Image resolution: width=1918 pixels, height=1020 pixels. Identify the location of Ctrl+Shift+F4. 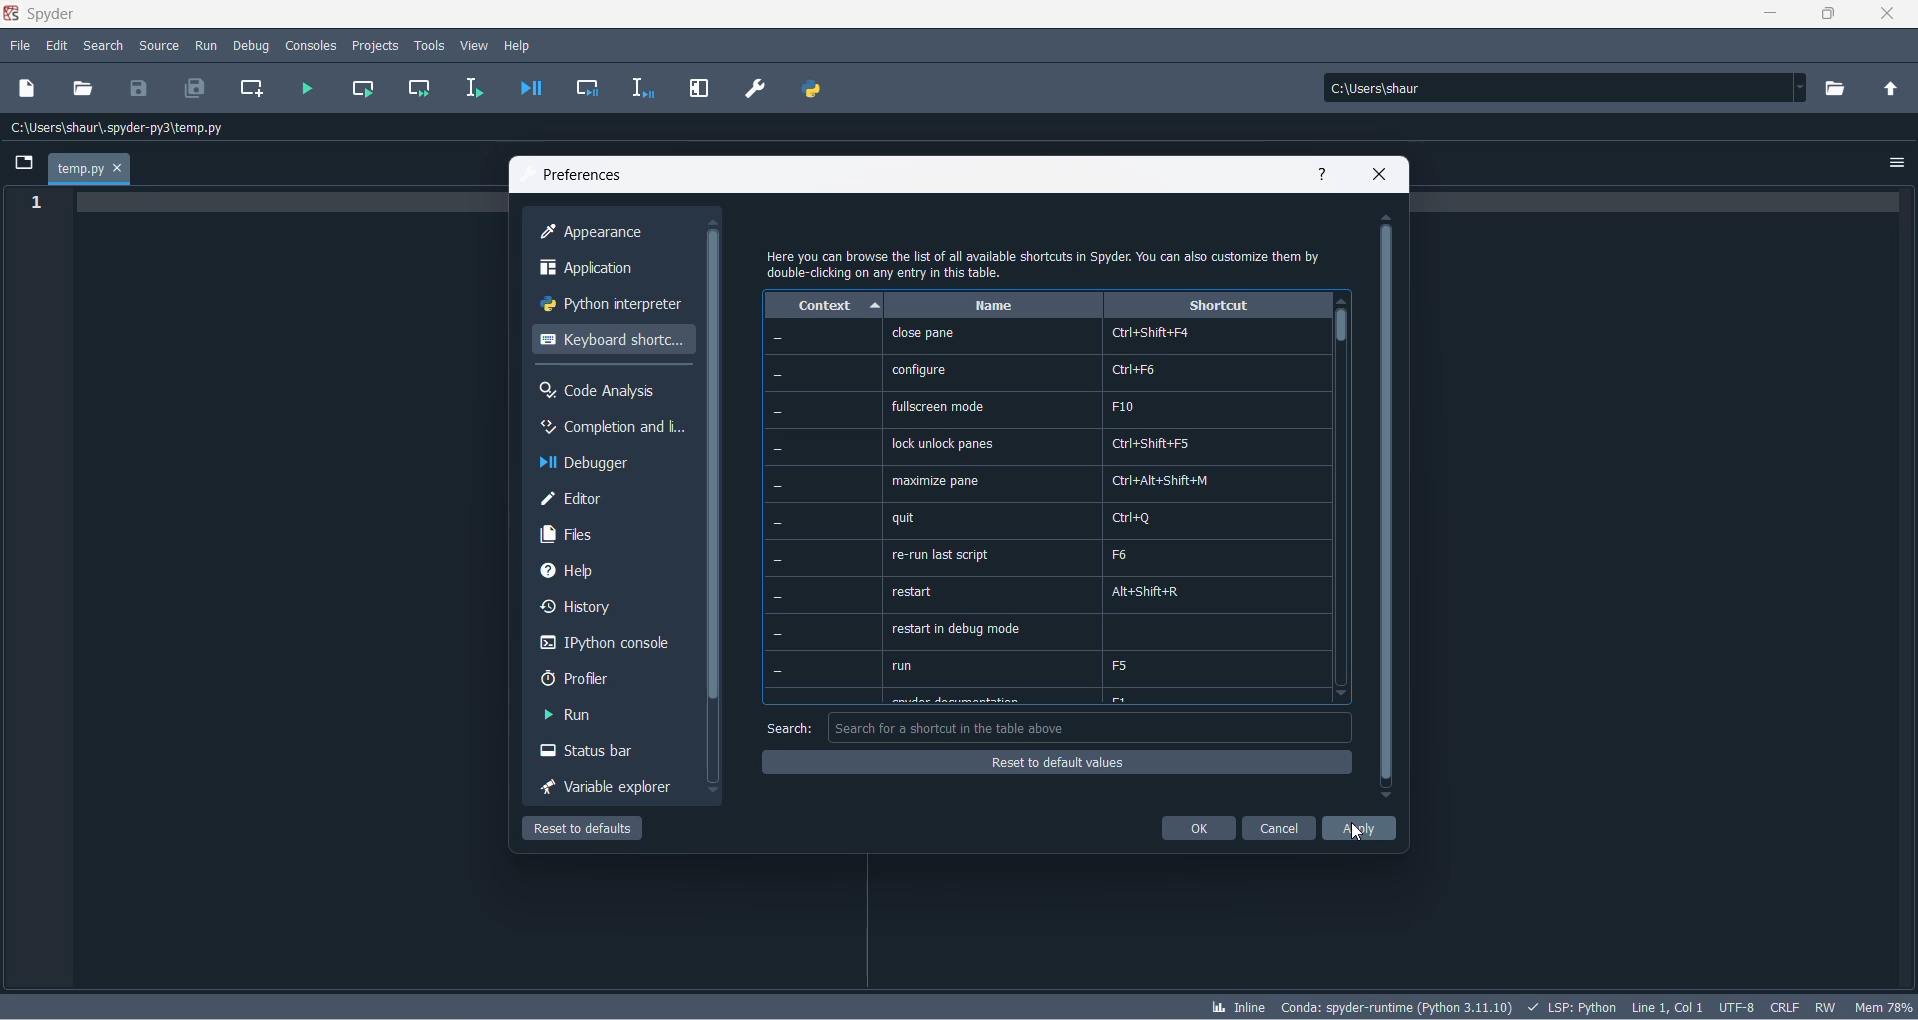
(1149, 333).